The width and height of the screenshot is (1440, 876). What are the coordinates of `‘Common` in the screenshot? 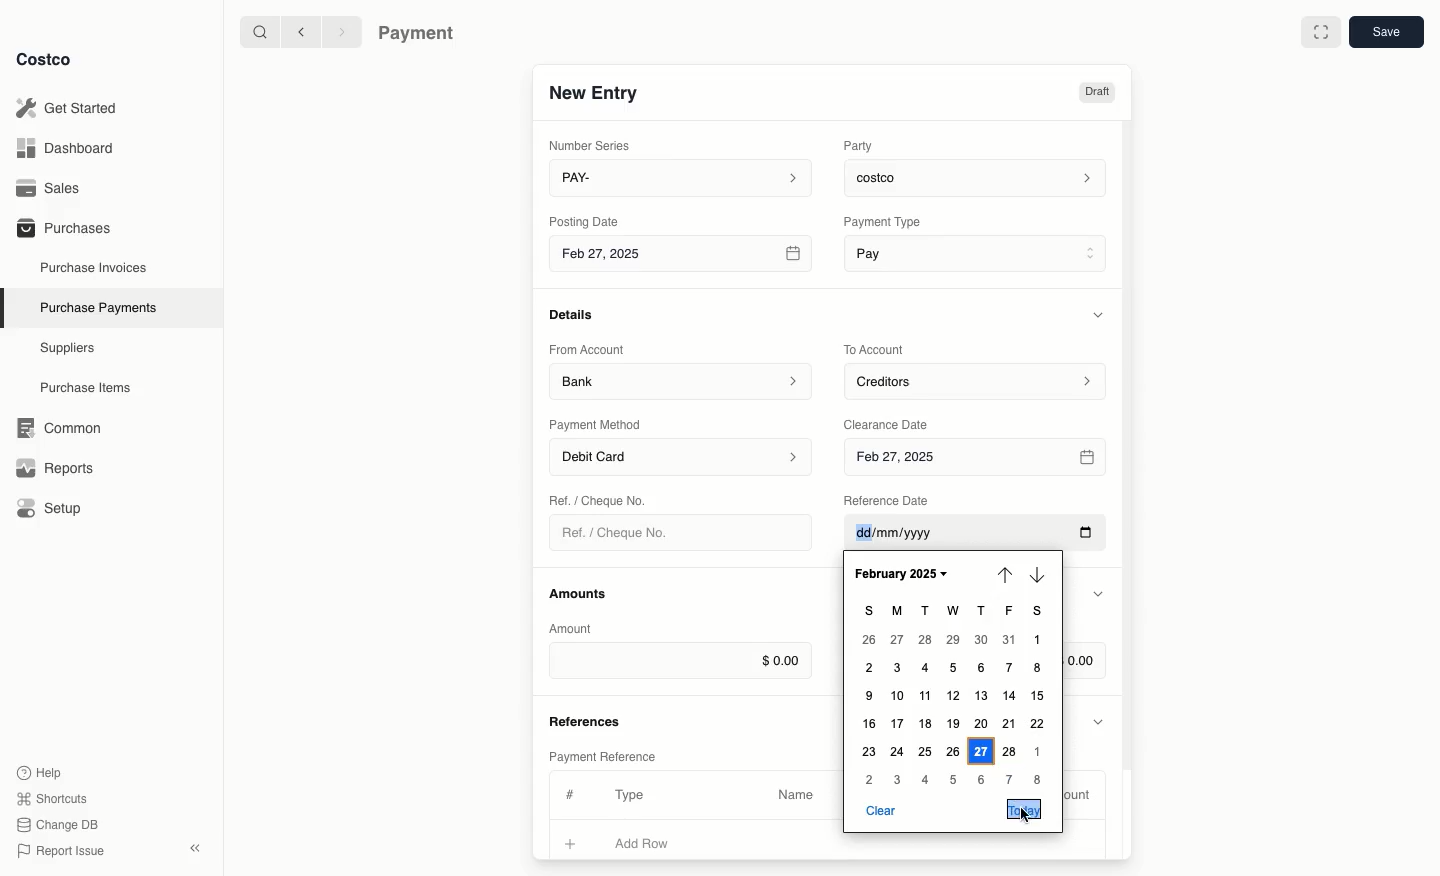 It's located at (63, 425).